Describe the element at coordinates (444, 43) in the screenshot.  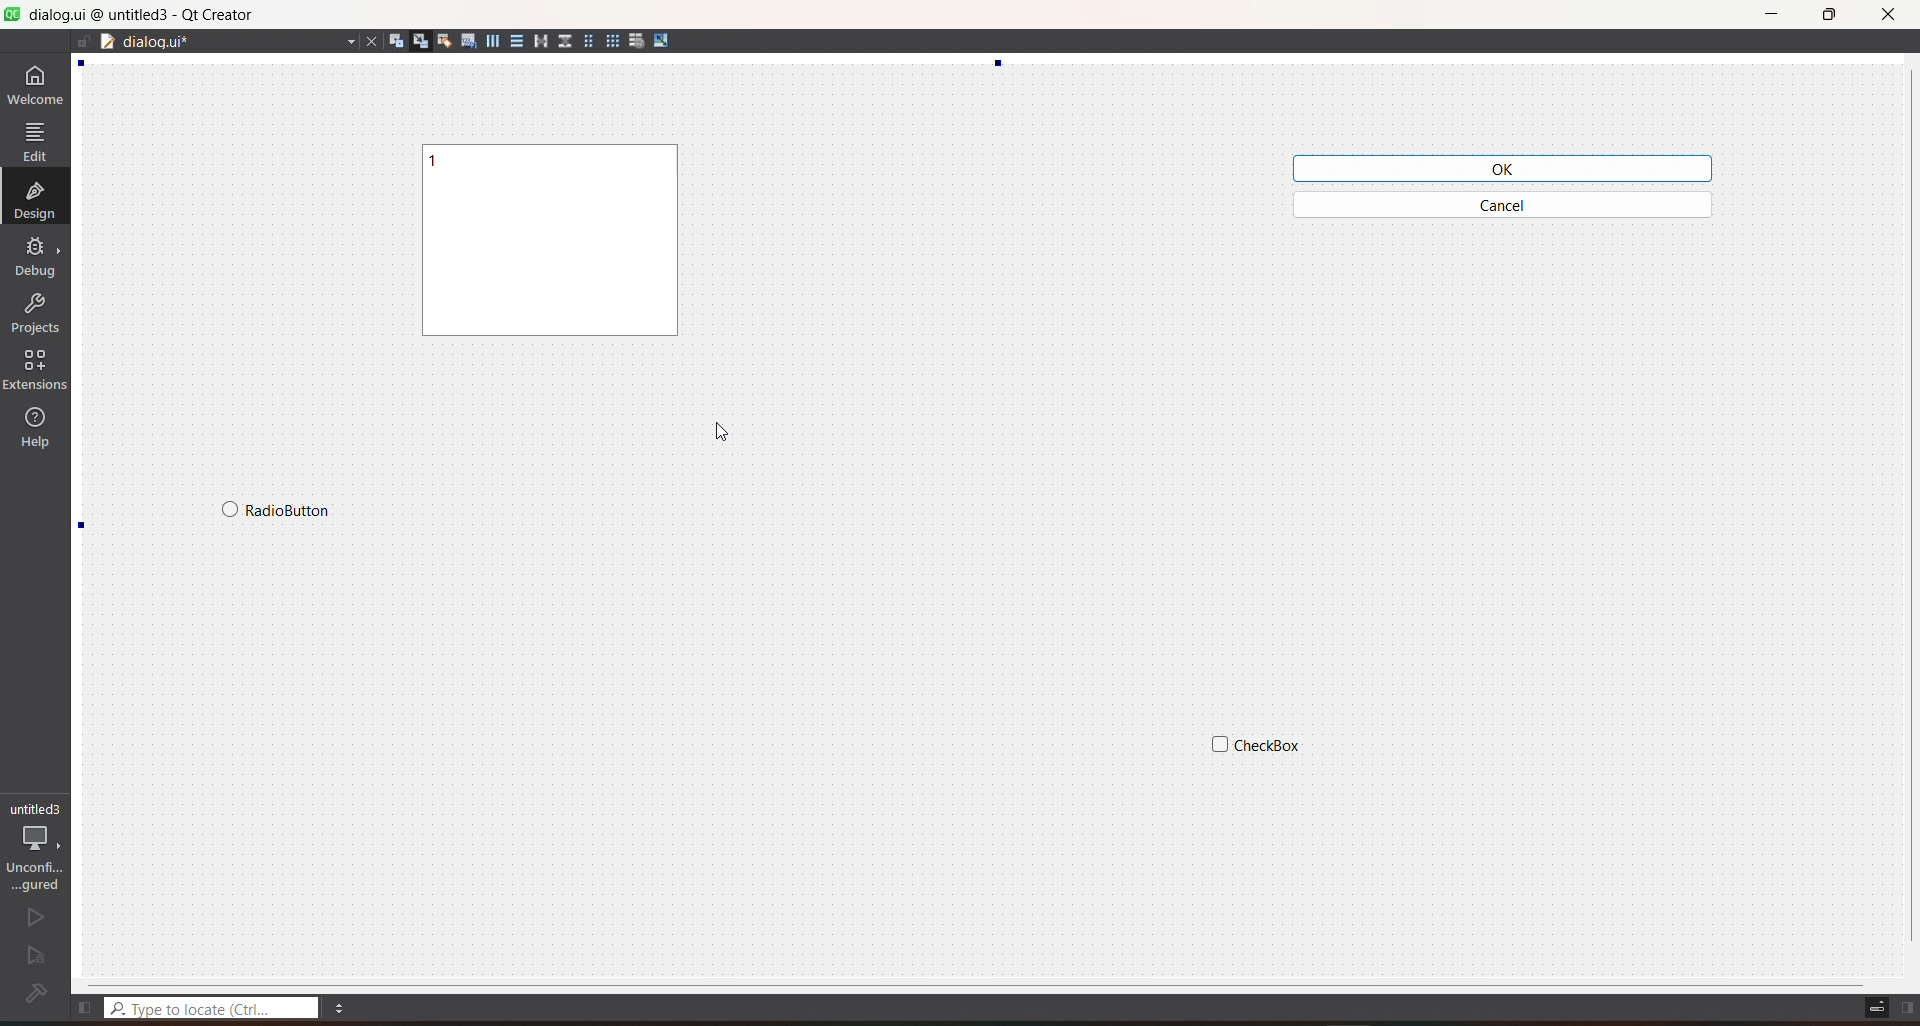
I see `edit buddies` at that location.